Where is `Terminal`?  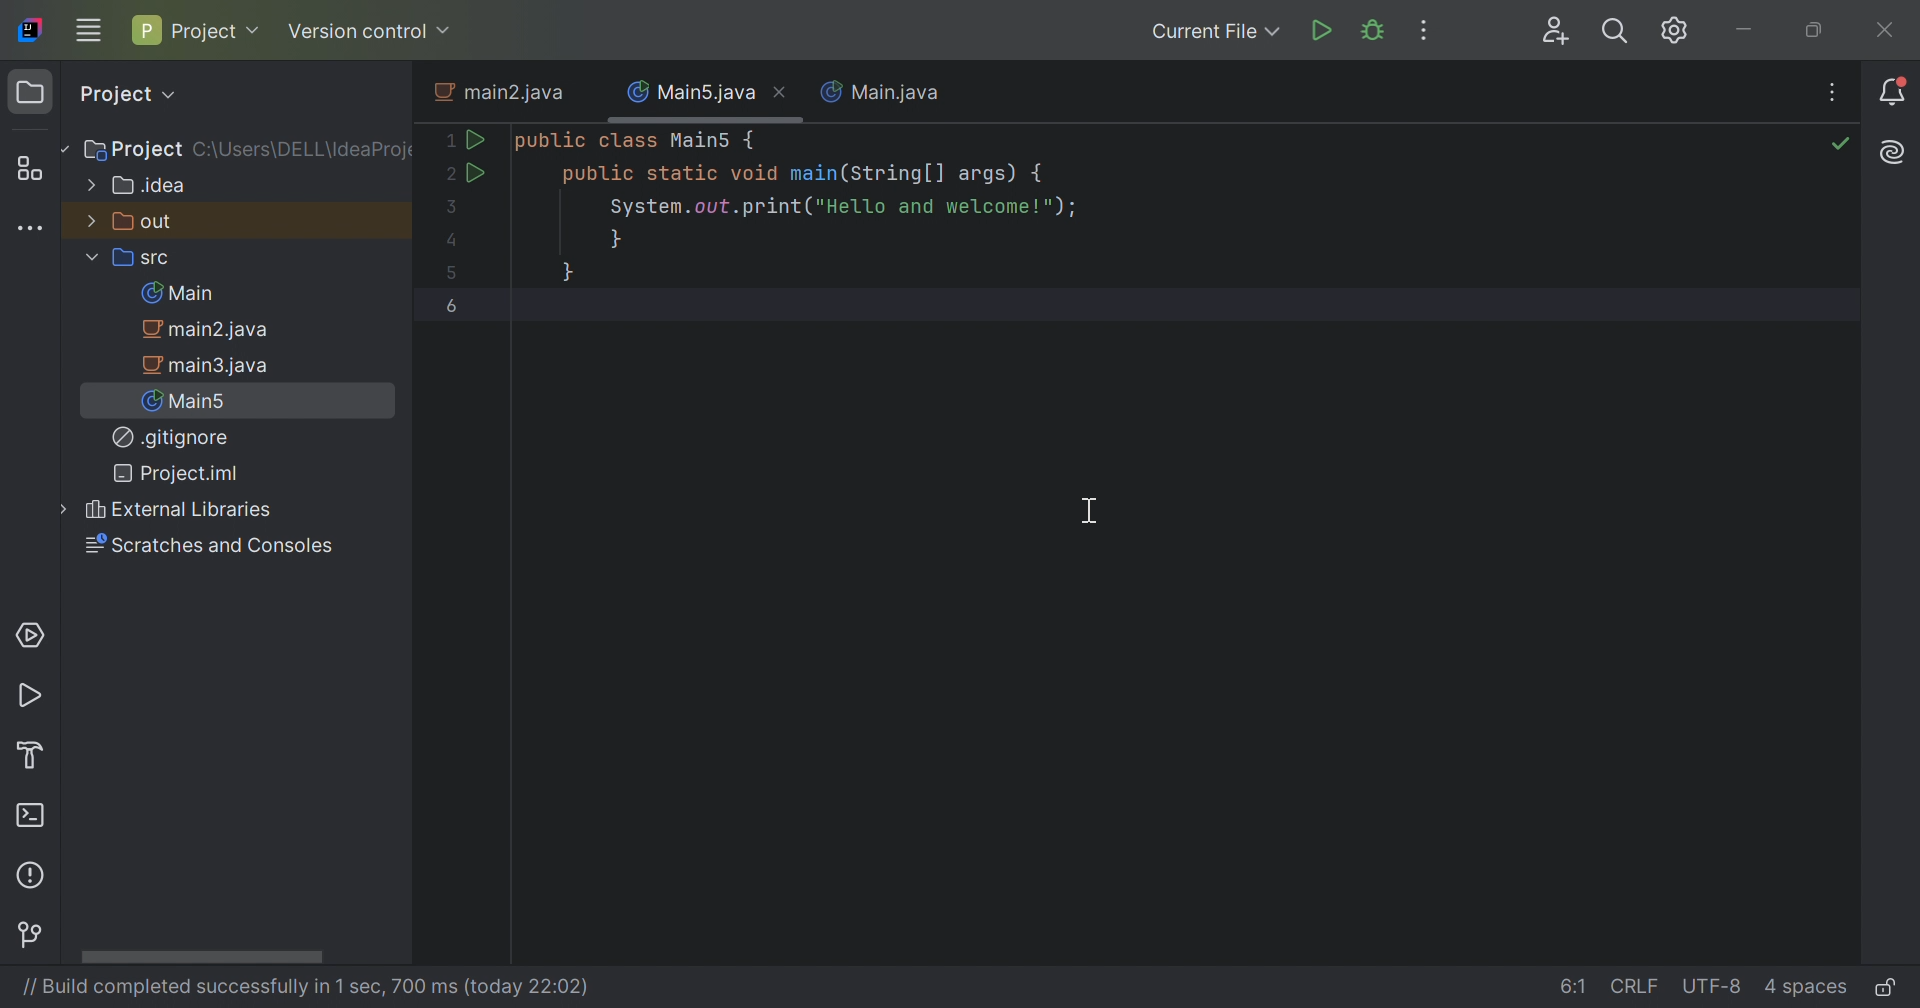 Terminal is located at coordinates (34, 819).